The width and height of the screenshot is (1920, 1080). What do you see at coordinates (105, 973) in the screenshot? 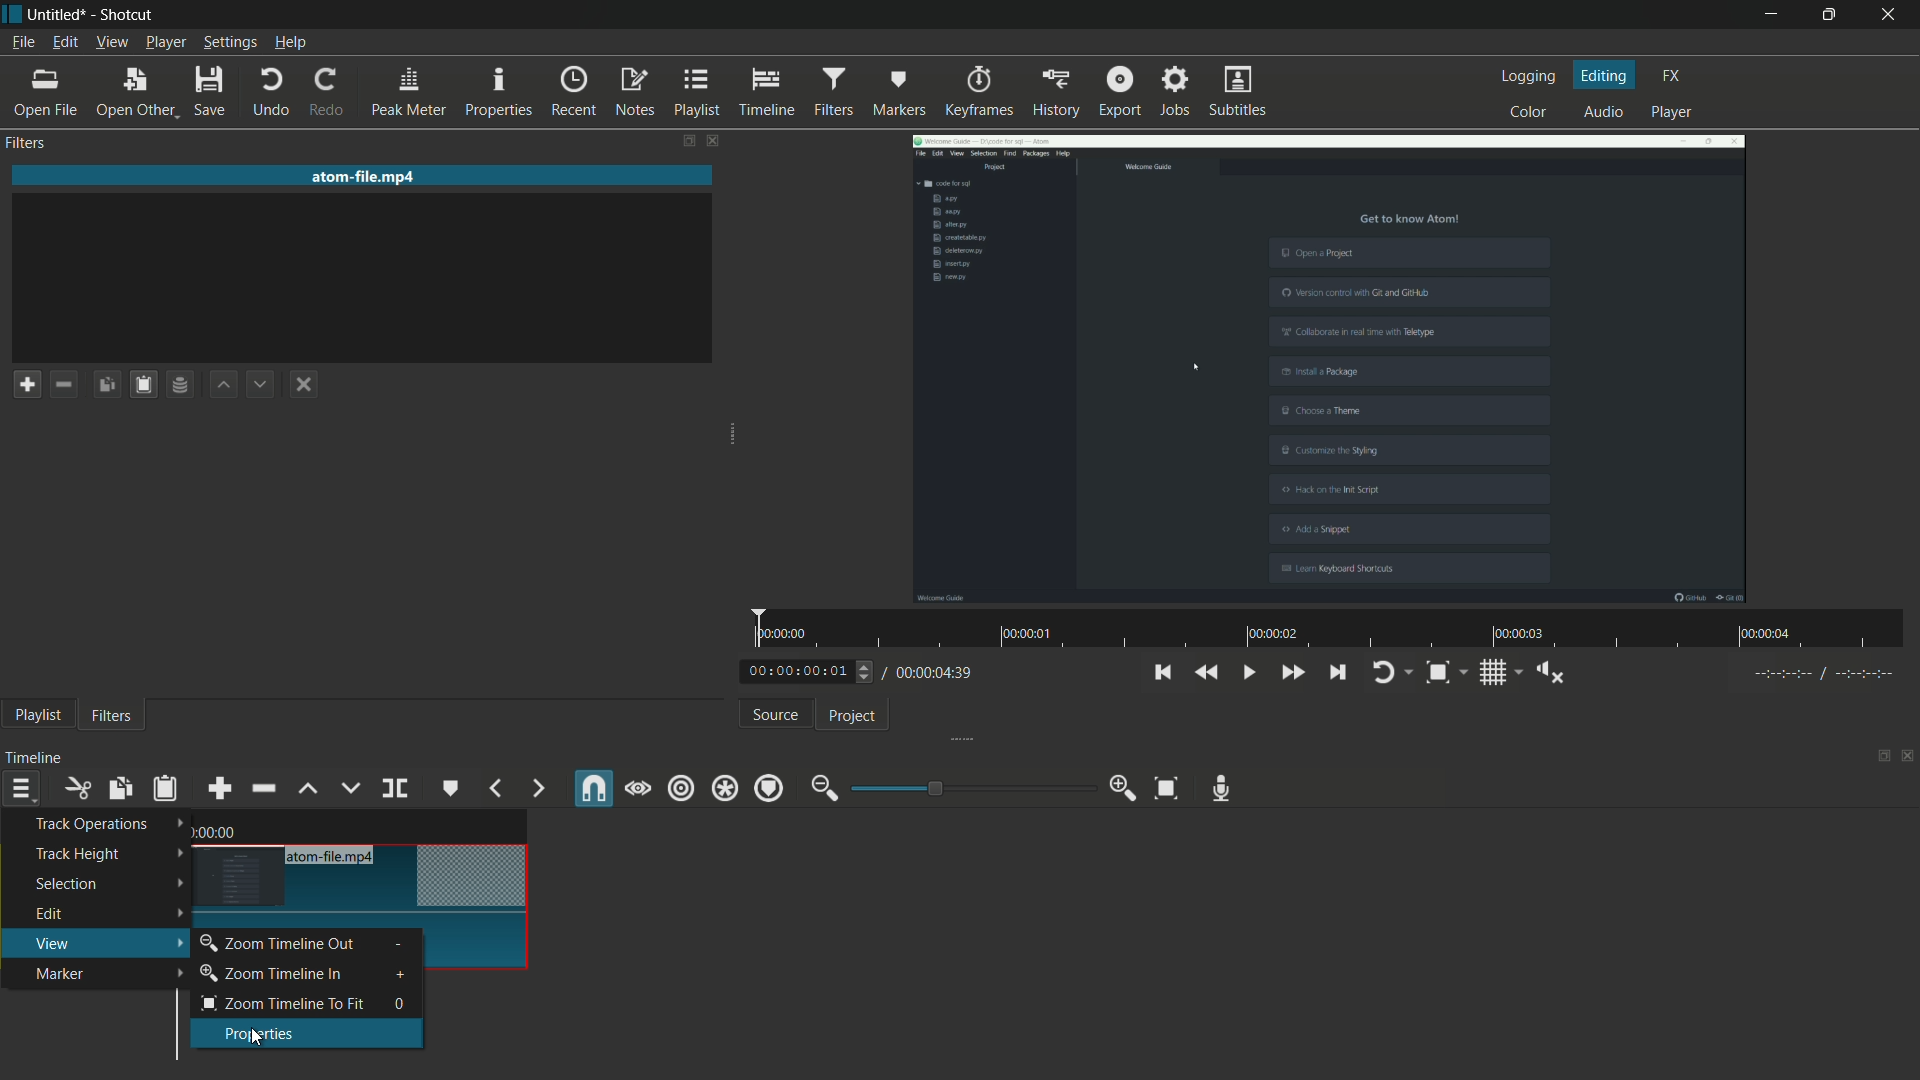
I see `marker` at bounding box center [105, 973].